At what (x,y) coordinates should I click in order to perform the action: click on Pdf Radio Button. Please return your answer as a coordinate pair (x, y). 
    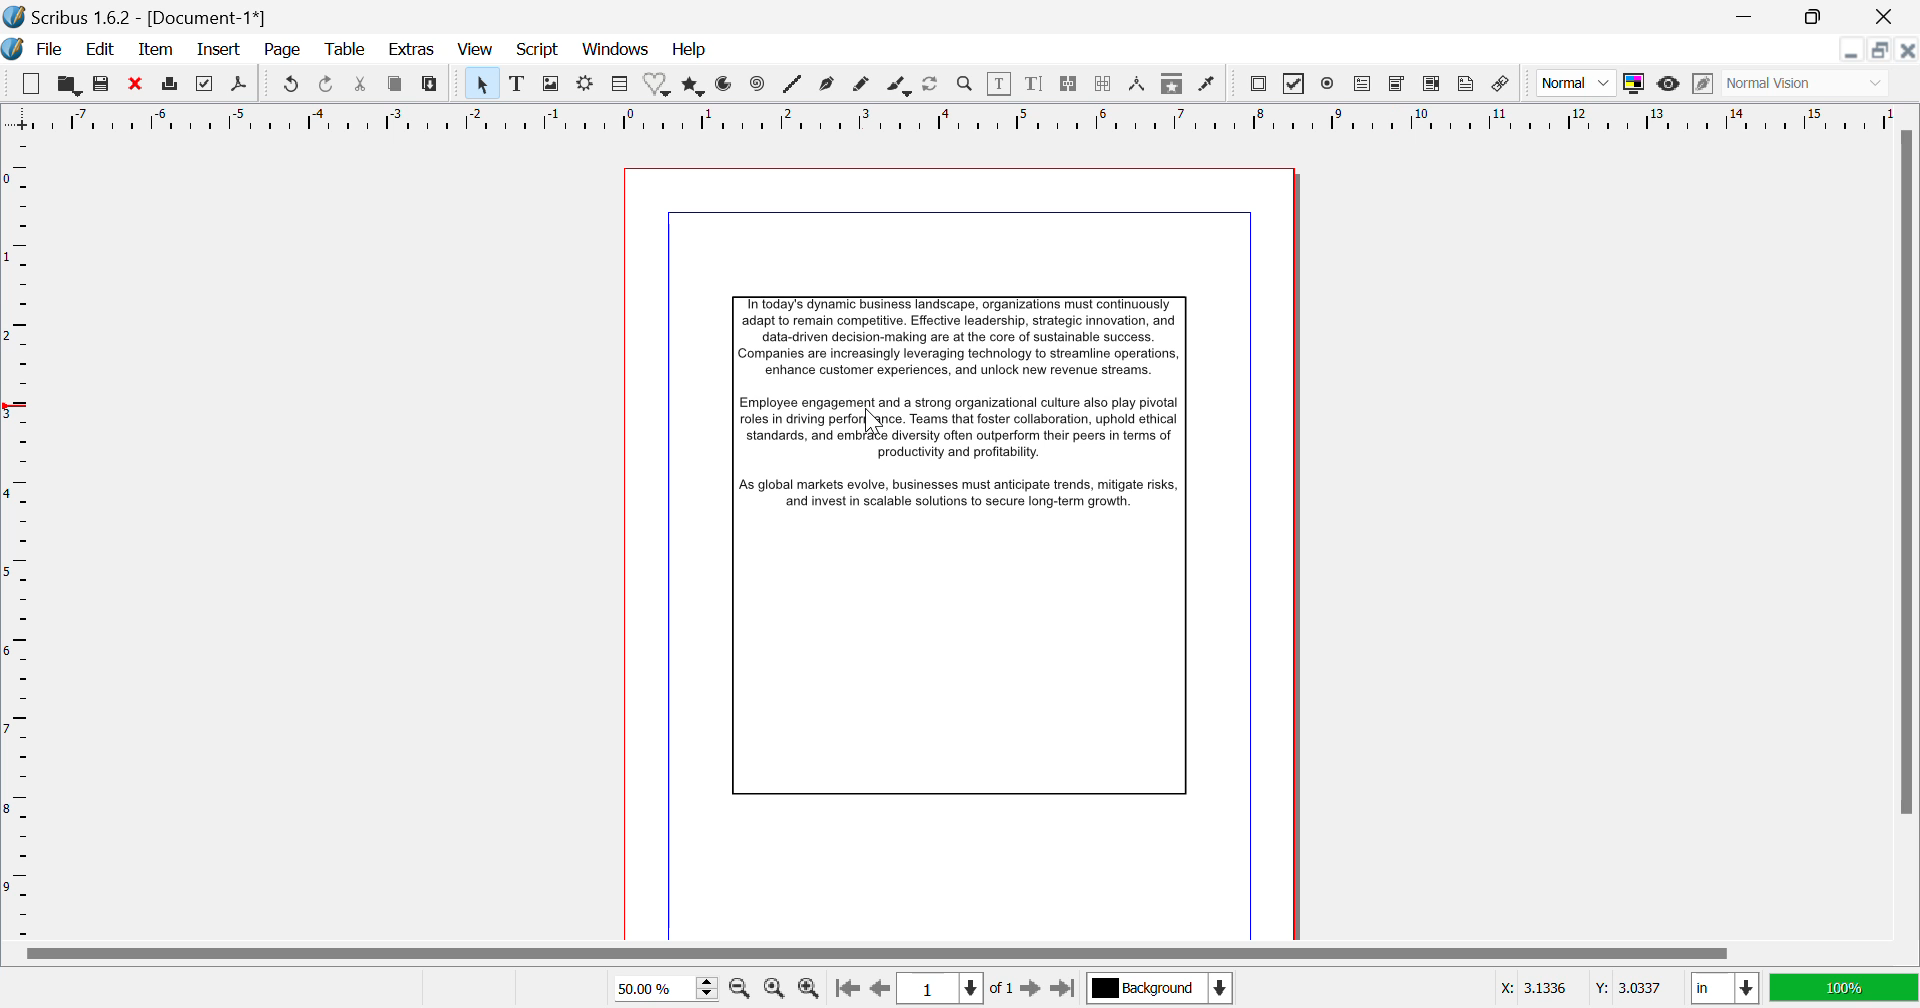
    Looking at the image, I should click on (1327, 84).